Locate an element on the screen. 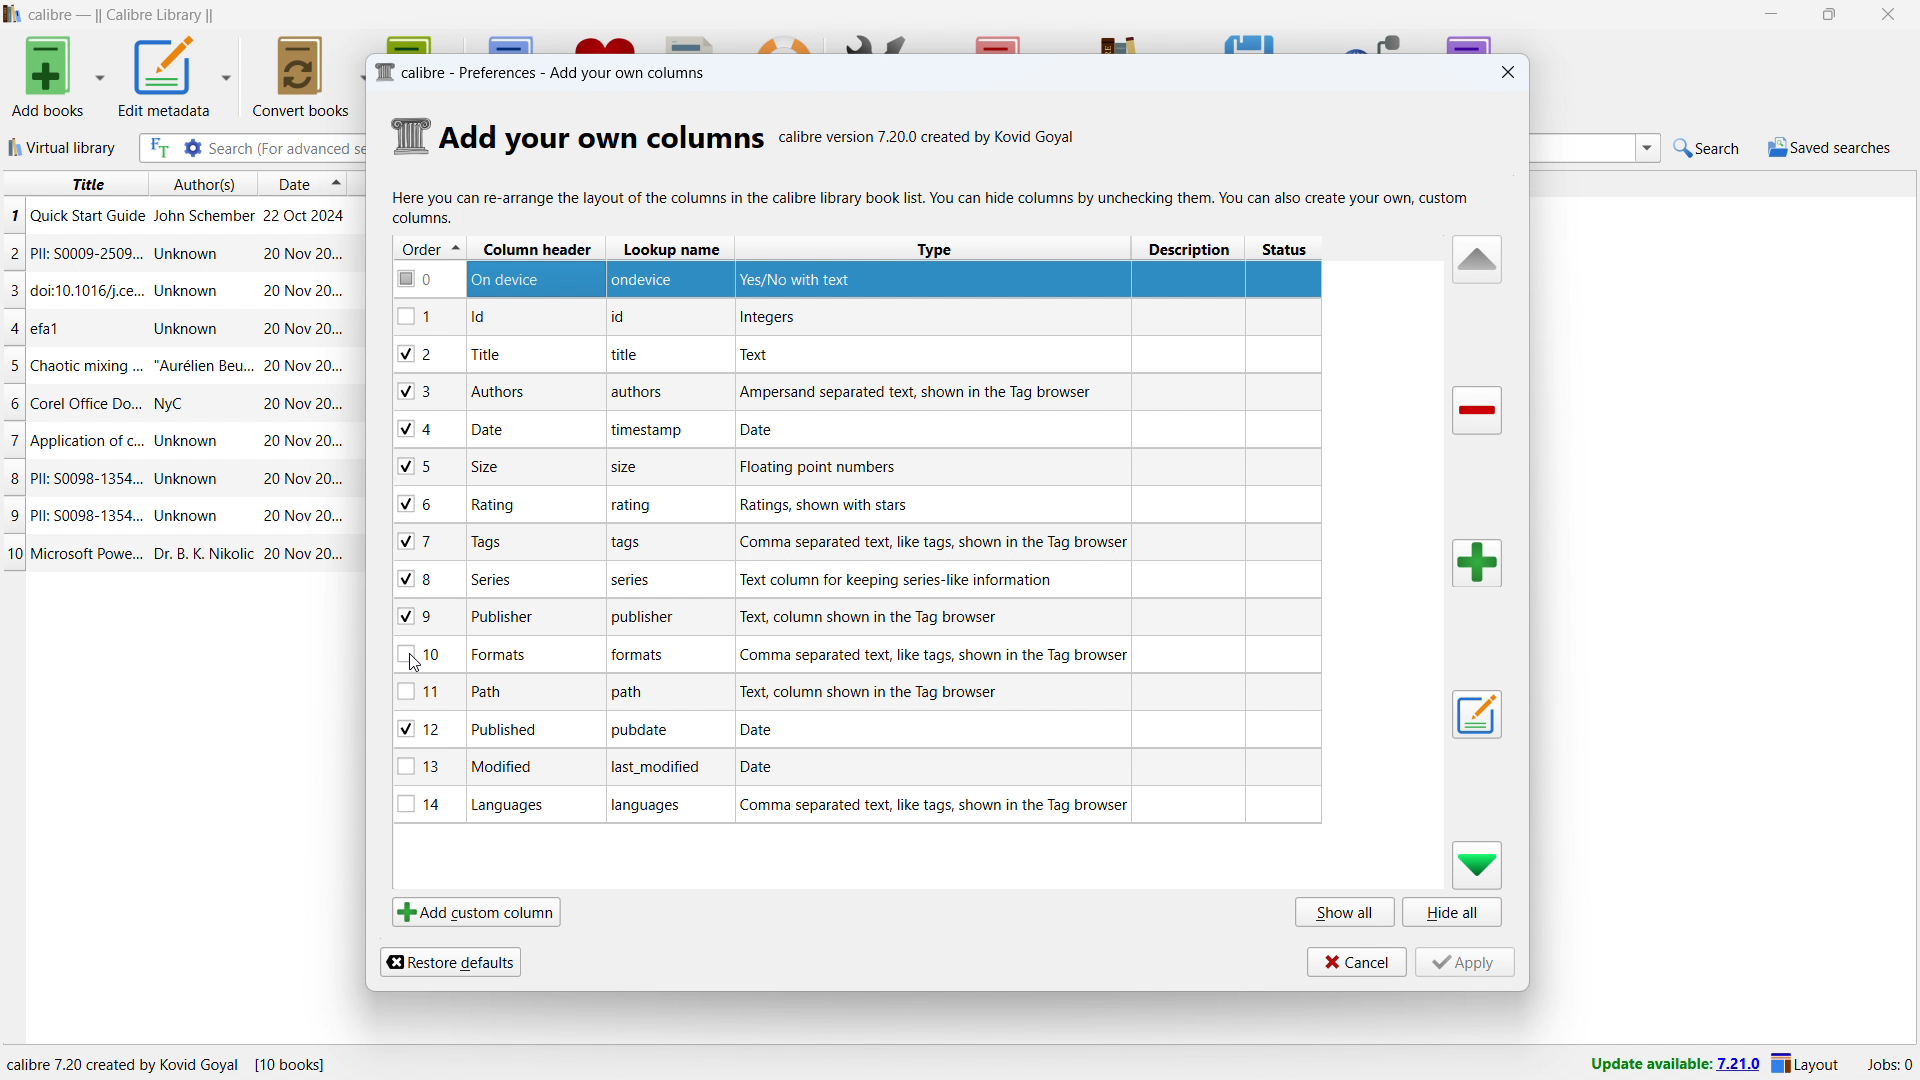 Image resolution: width=1920 pixels, height=1080 pixels. edit metadata options is located at coordinates (227, 73).